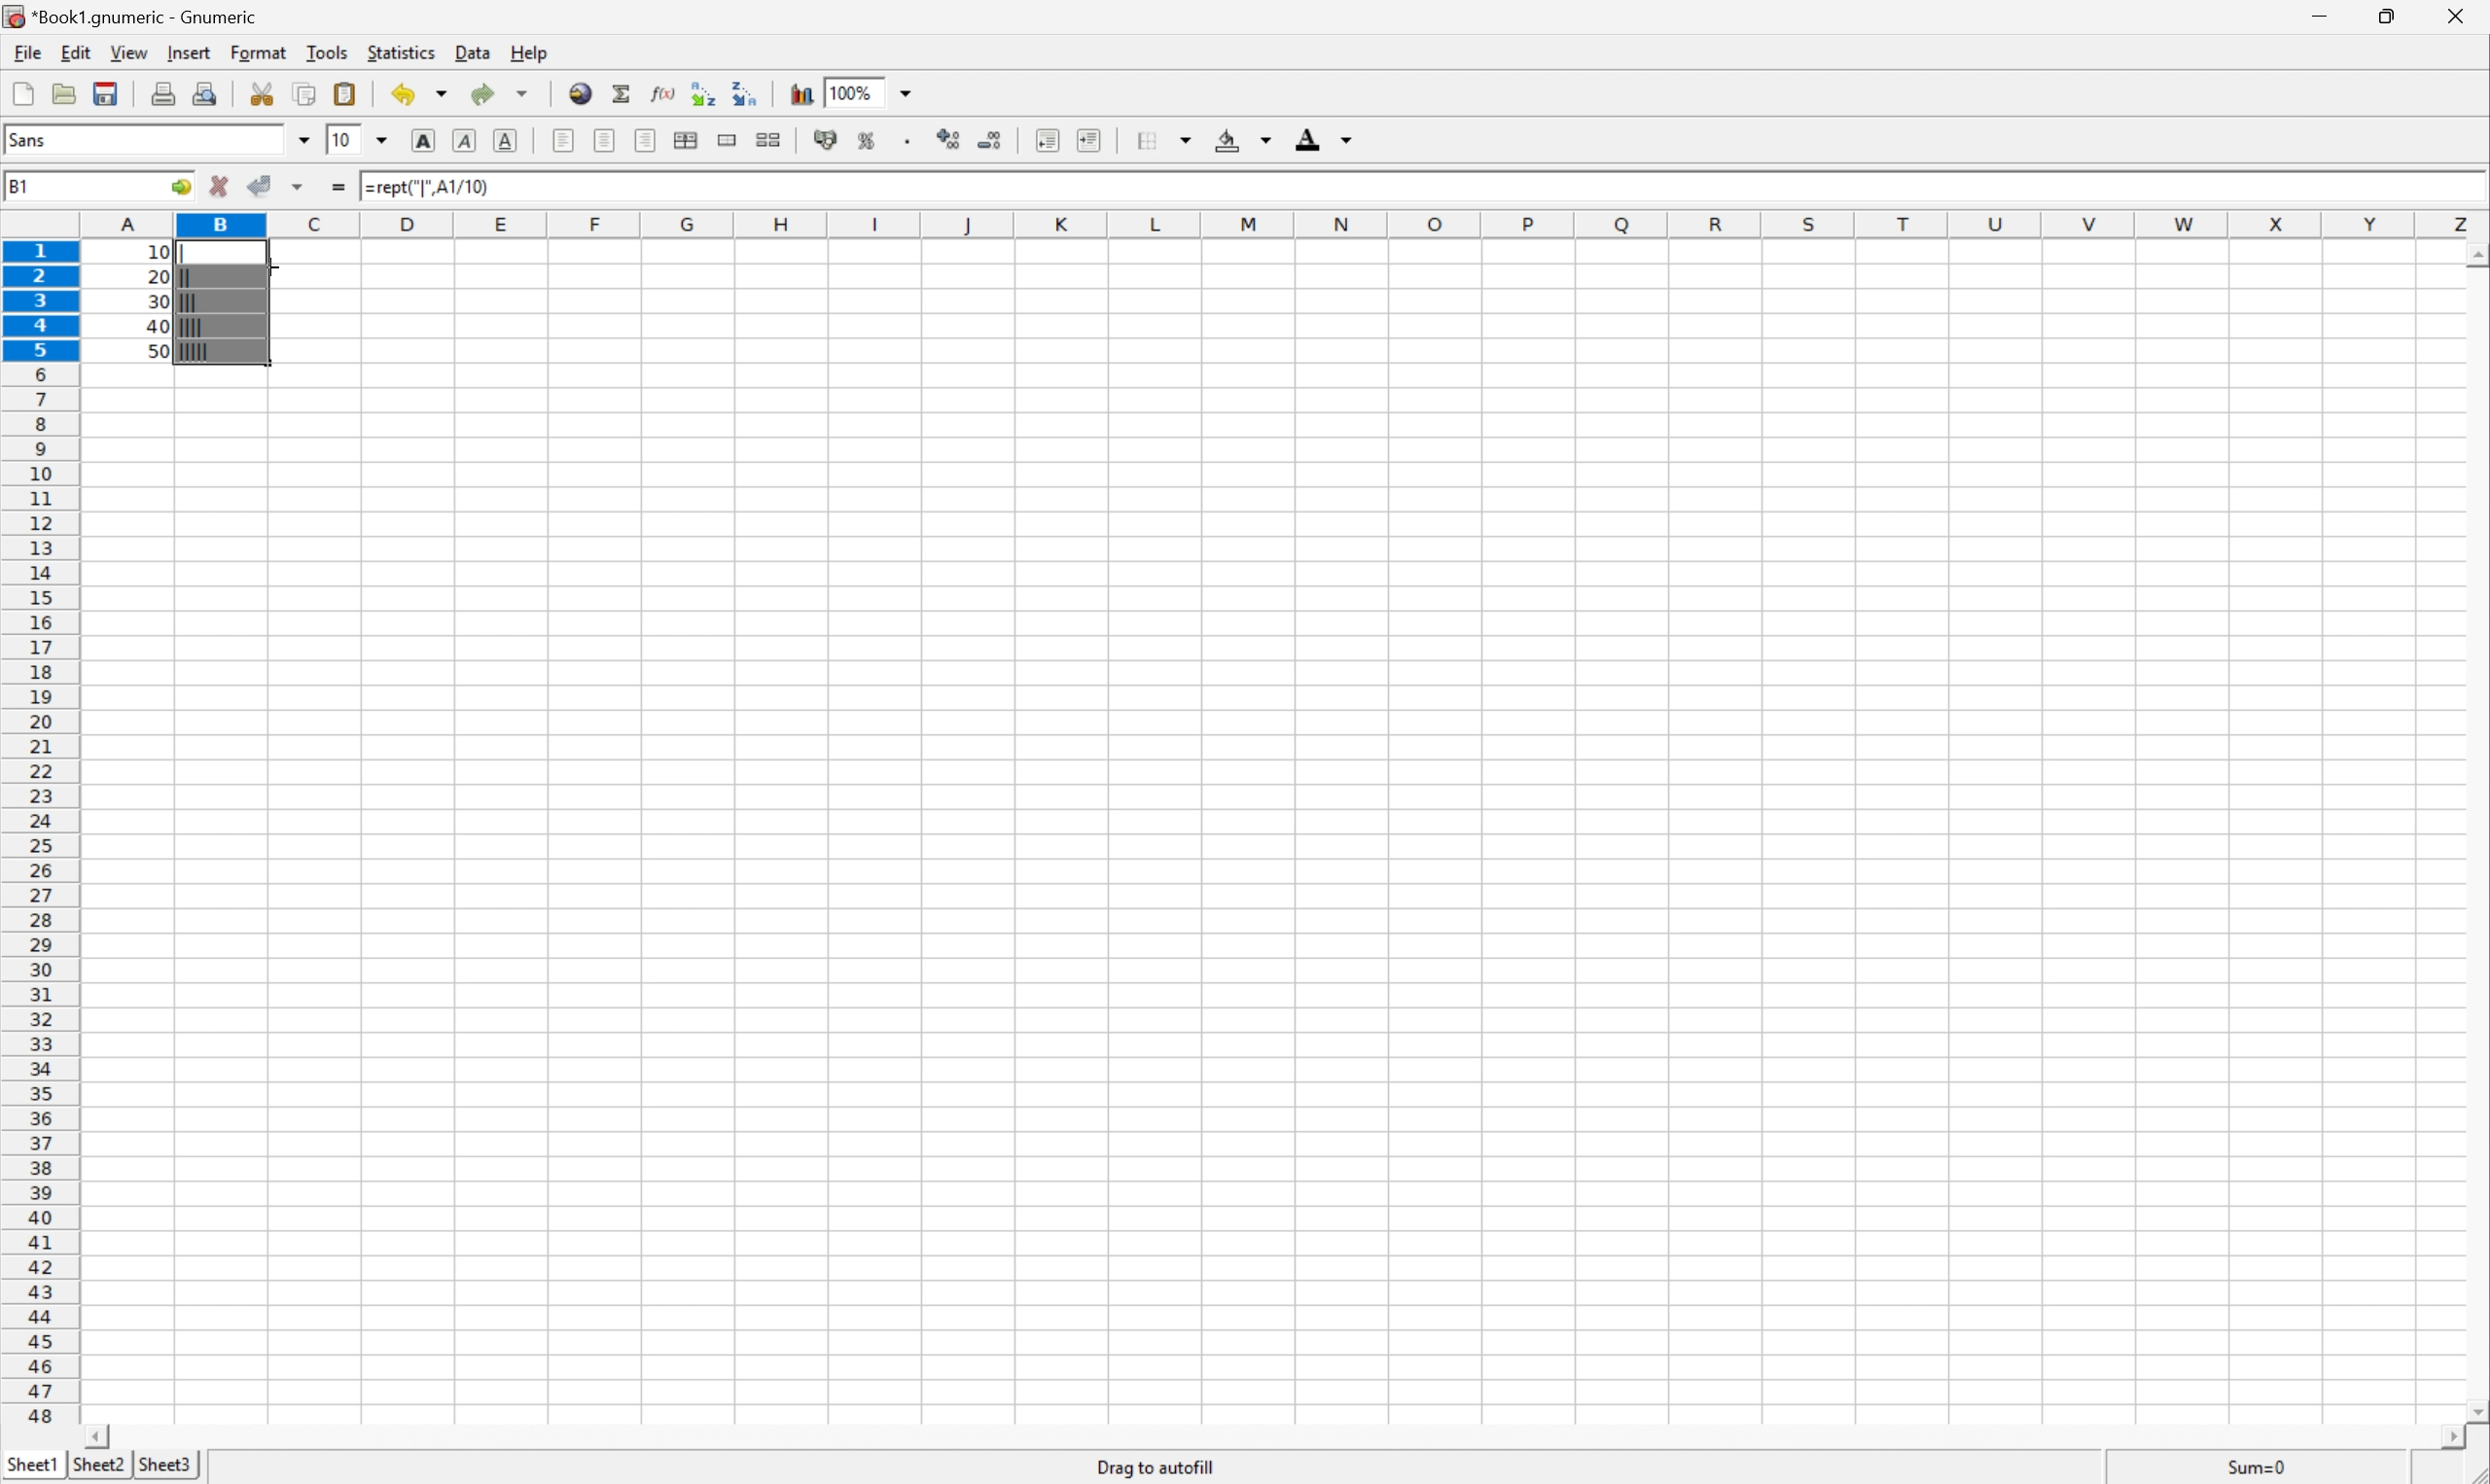 The image size is (2490, 1484). I want to click on =REPT("|", A1/10), so click(259, 251).